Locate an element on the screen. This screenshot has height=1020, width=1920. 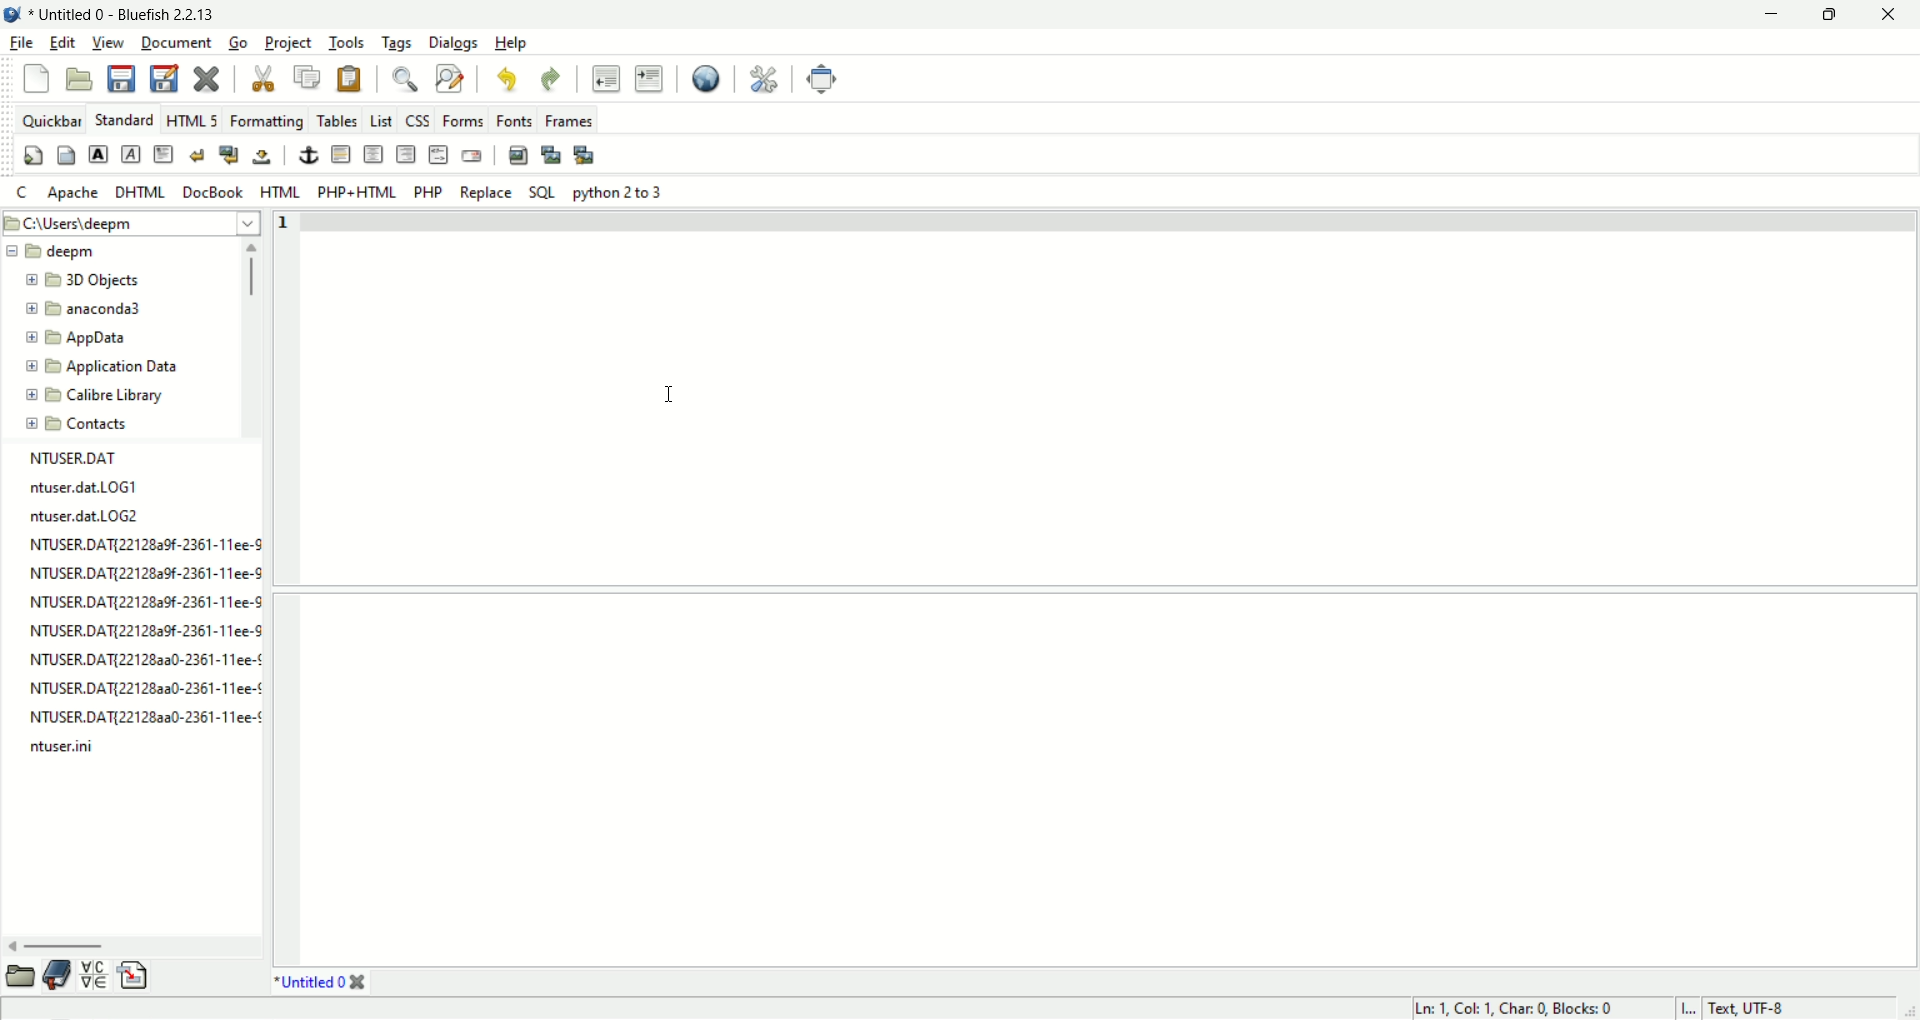
file path is located at coordinates (131, 223).